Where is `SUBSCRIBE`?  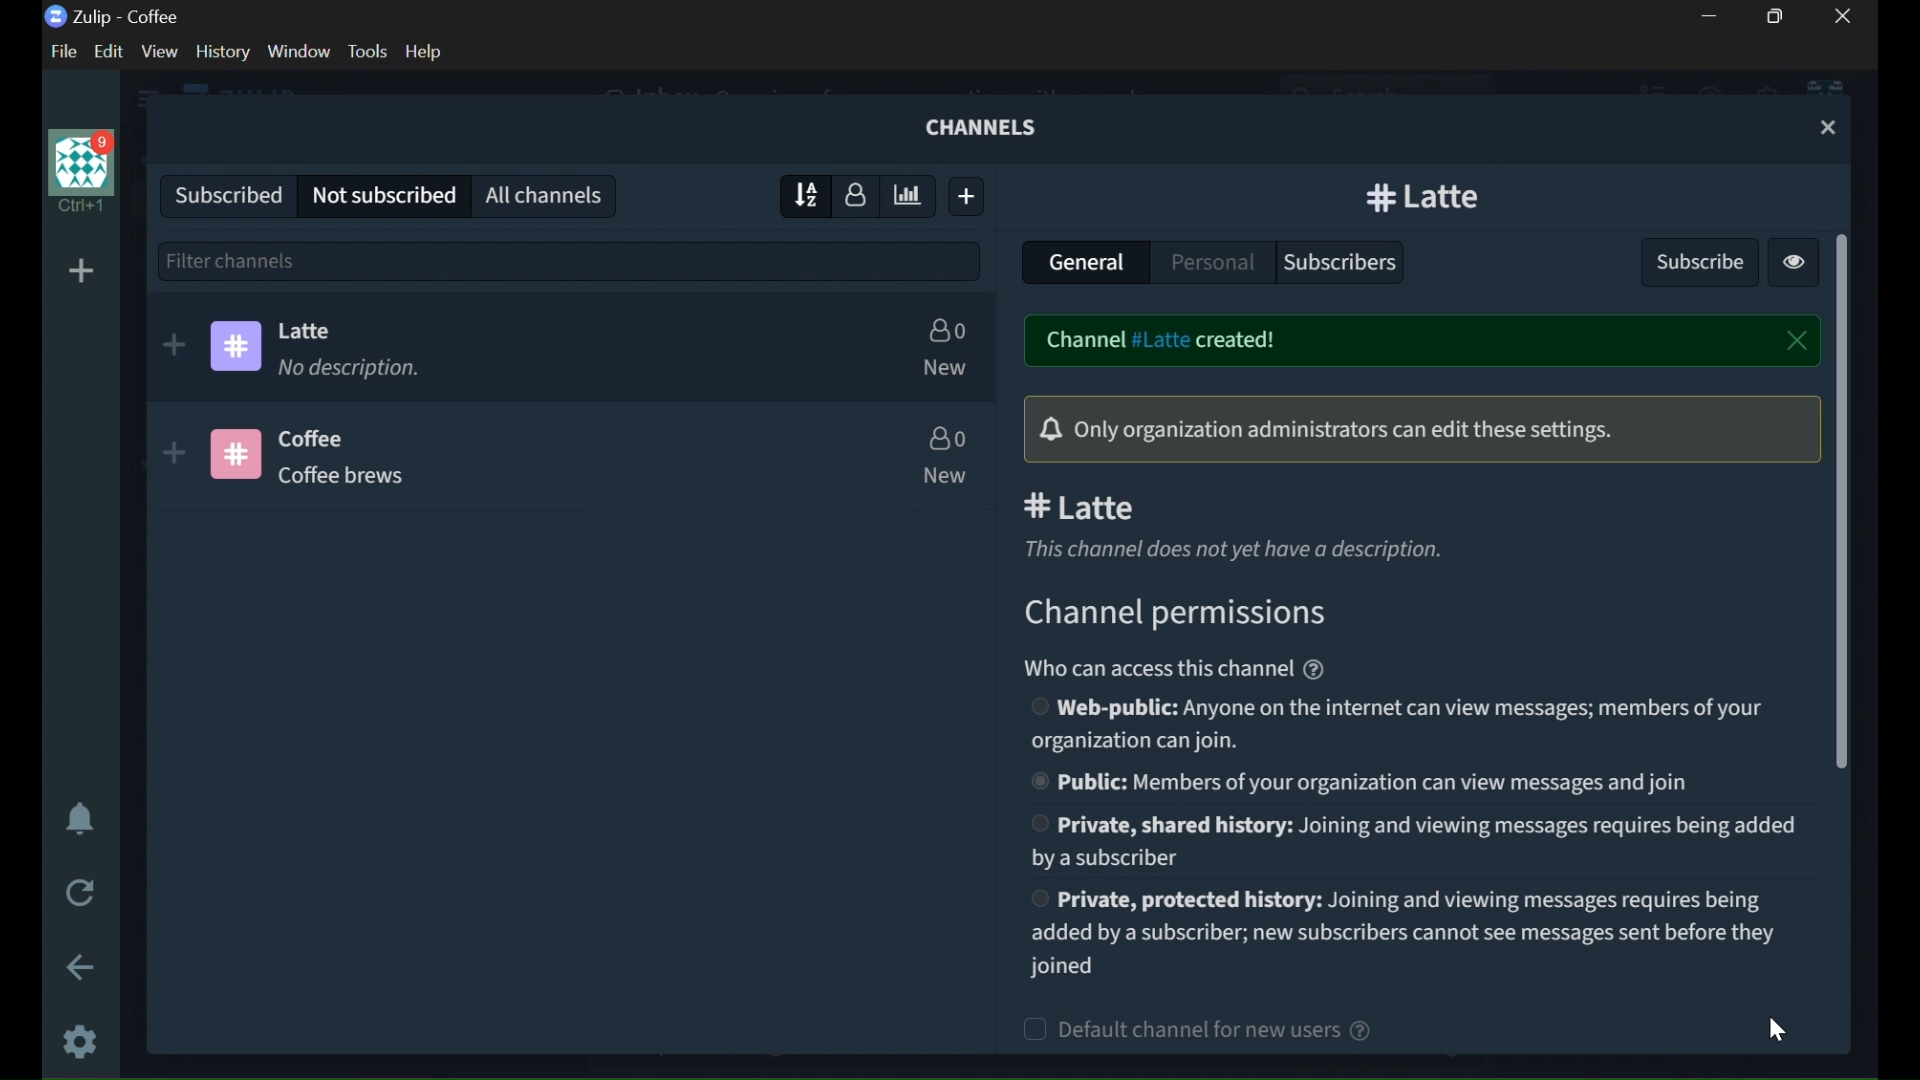 SUBSCRIBE is located at coordinates (1694, 258).